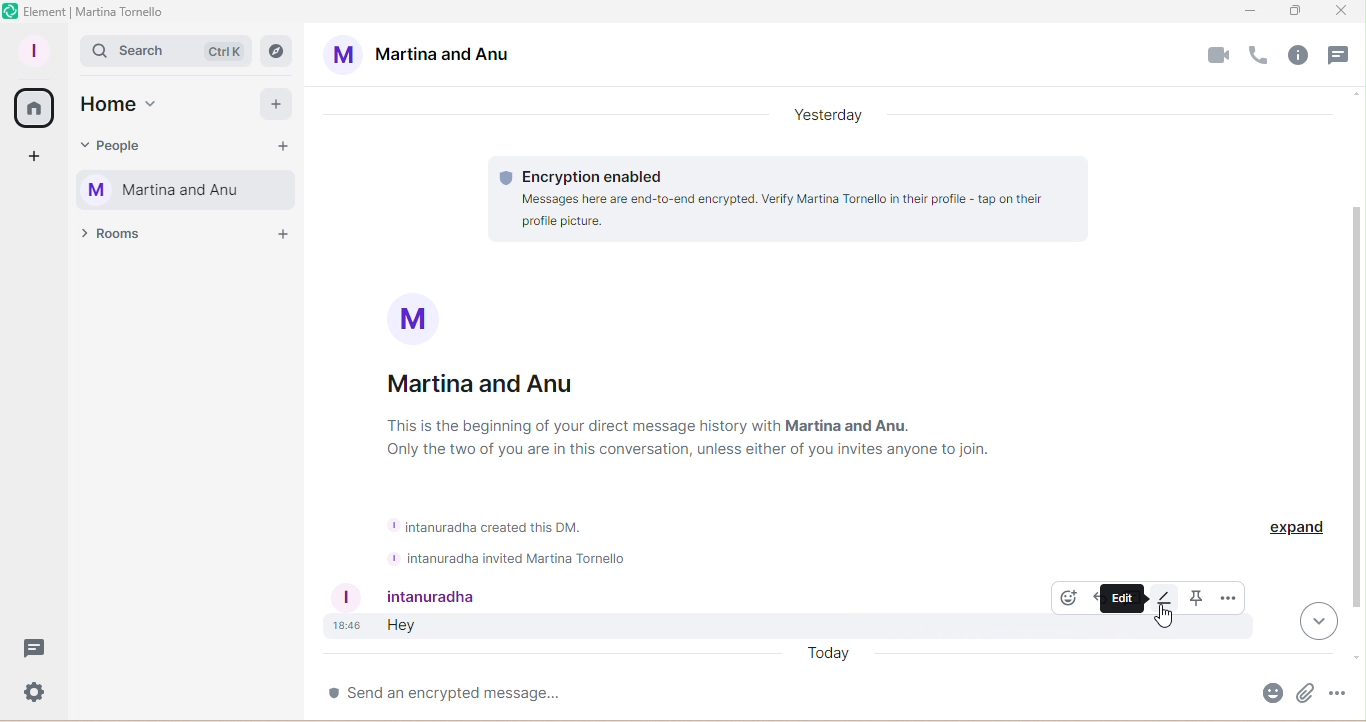 The height and width of the screenshot is (722, 1366). Describe the element at coordinates (1302, 58) in the screenshot. I see `Rooms info` at that location.